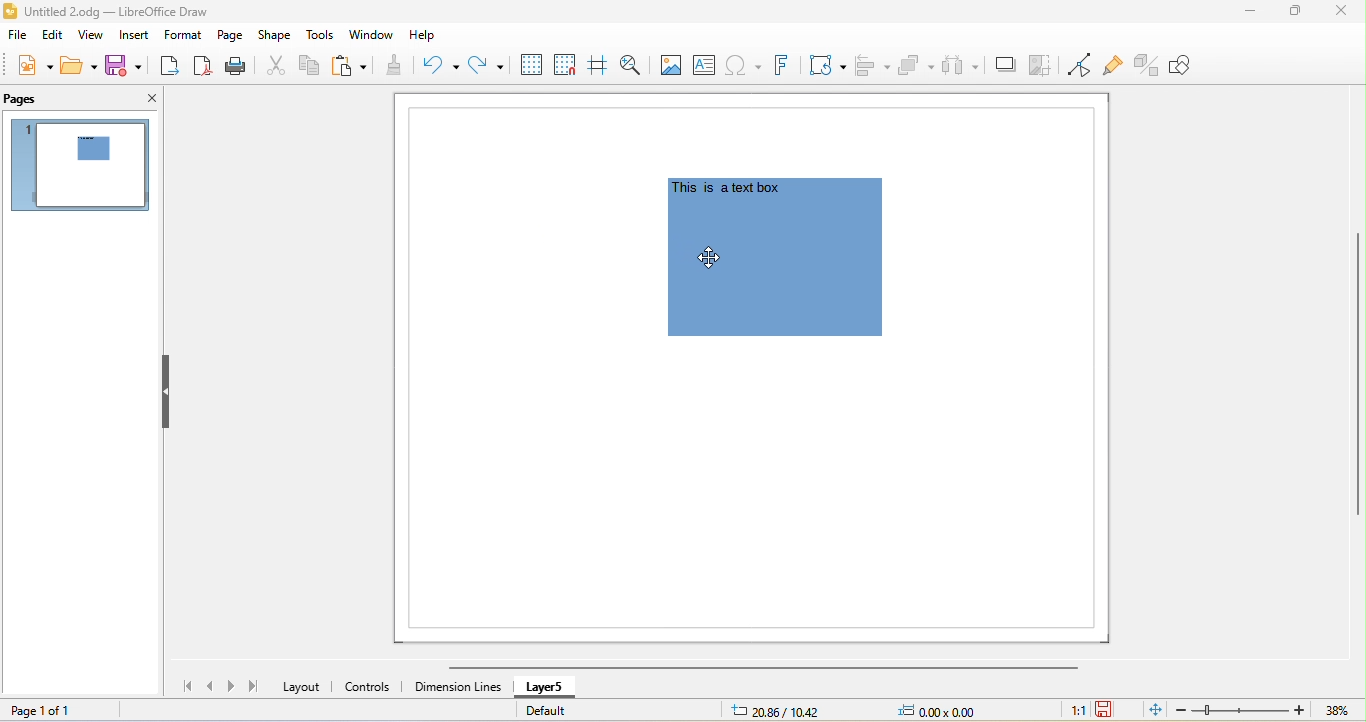 This screenshot has height=722, width=1366. I want to click on text box, so click(709, 64).